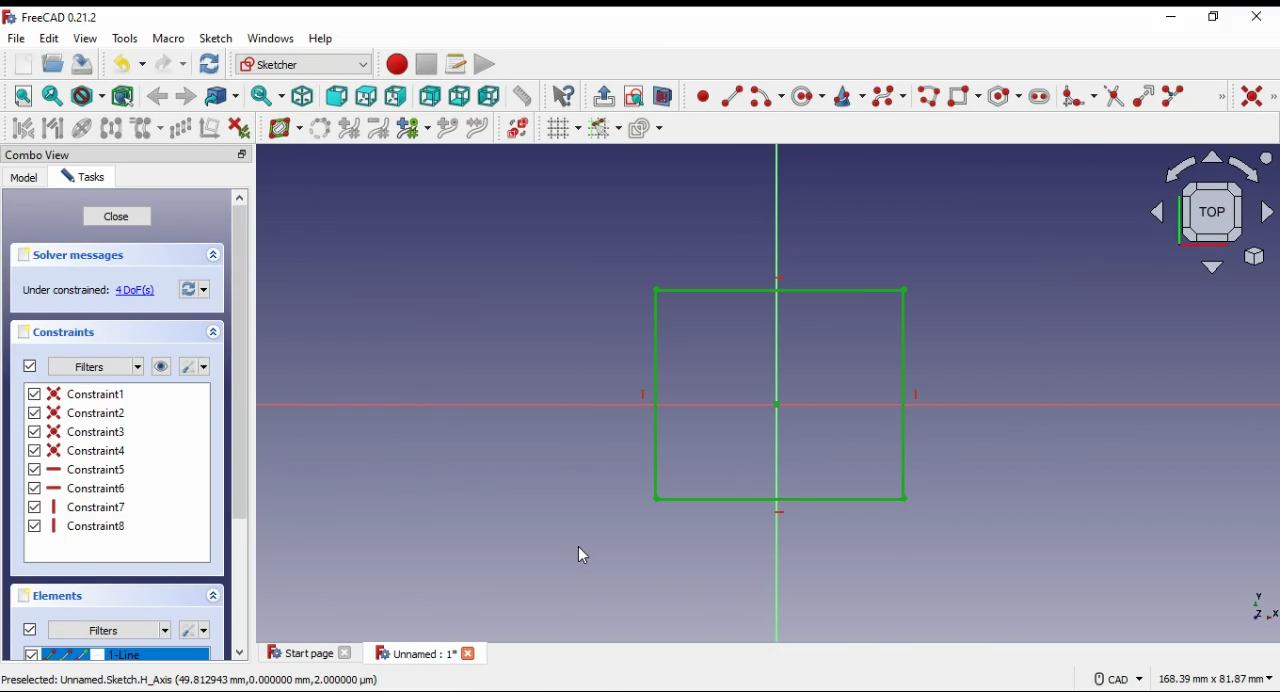  What do you see at coordinates (213, 595) in the screenshot?
I see `expand/collapse` at bounding box center [213, 595].